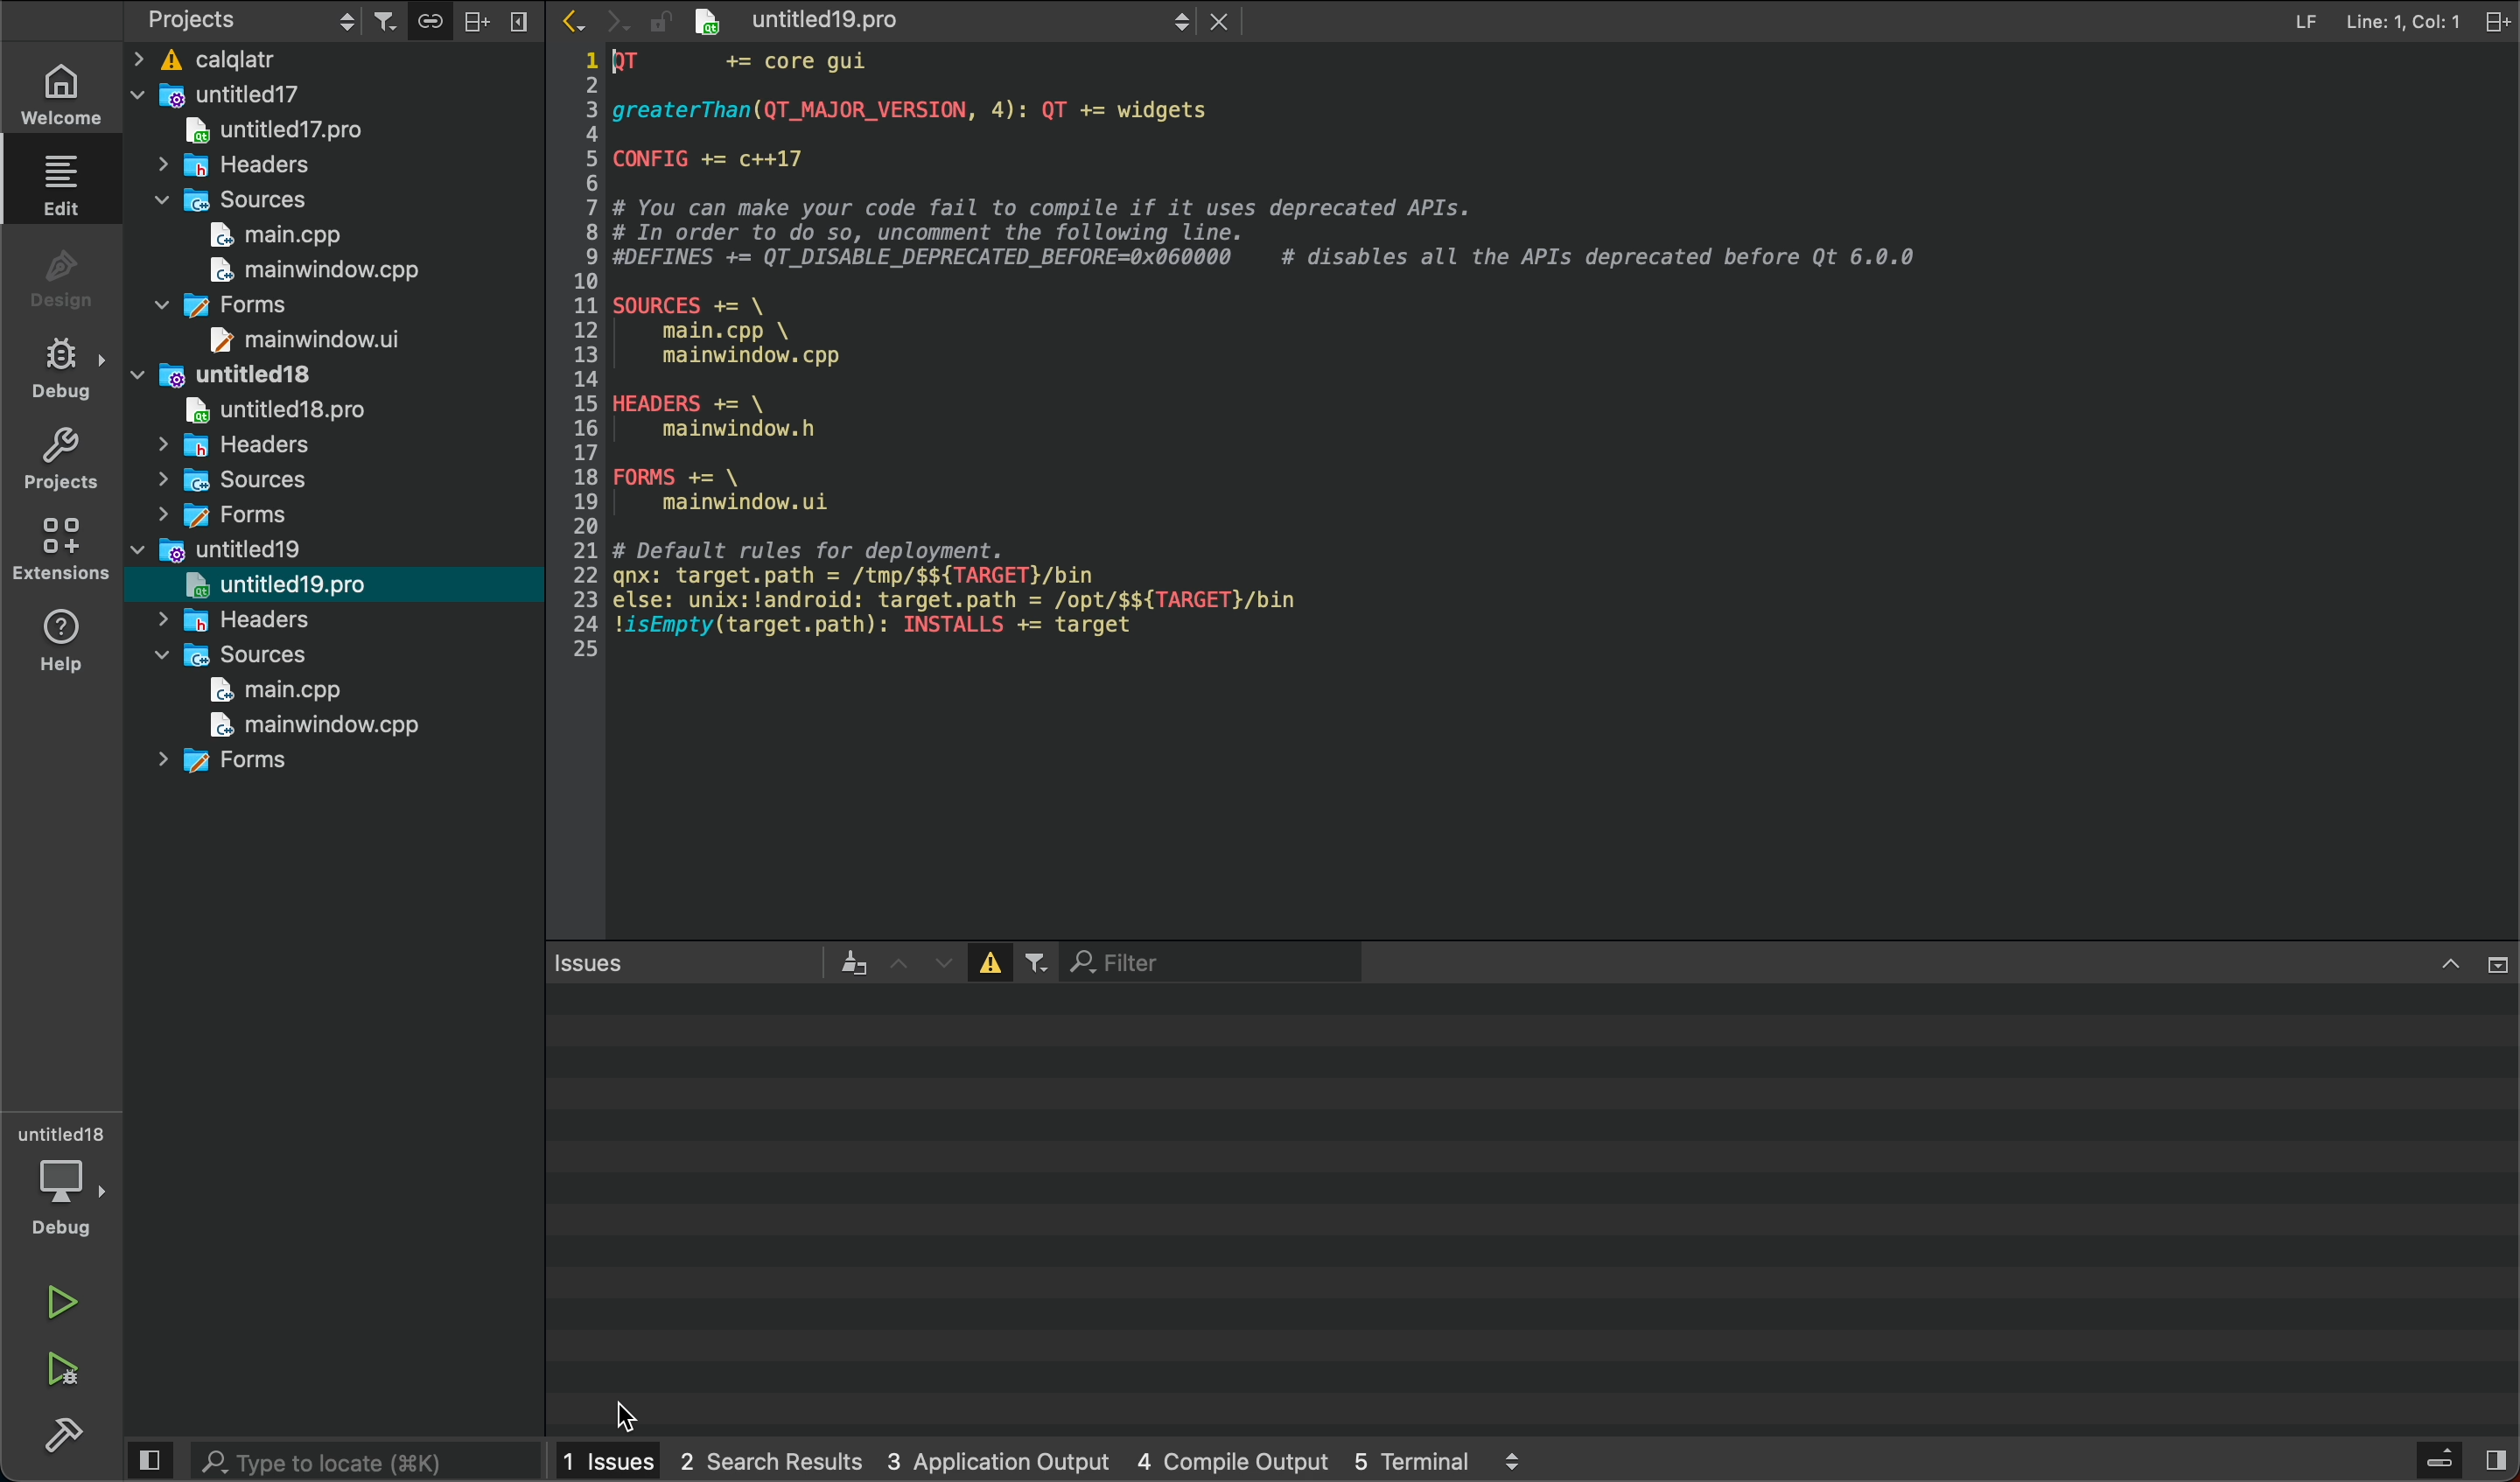  I want to click on mainwindow.ui, so click(331, 343).